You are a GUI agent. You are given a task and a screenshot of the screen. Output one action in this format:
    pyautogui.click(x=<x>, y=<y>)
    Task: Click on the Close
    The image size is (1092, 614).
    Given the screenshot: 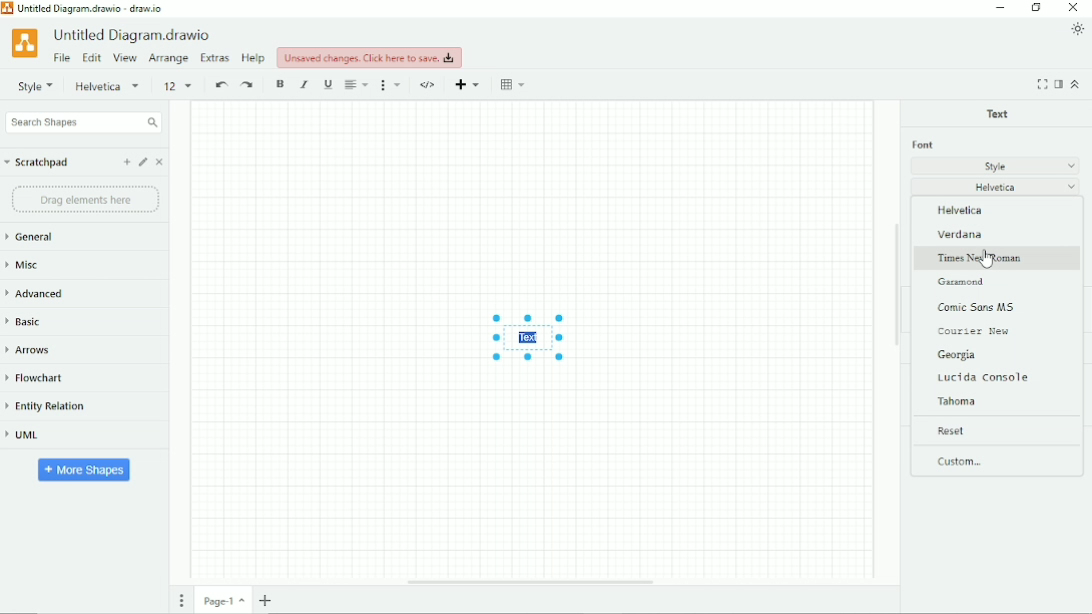 What is the action you would take?
    pyautogui.click(x=1074, y=7)
    